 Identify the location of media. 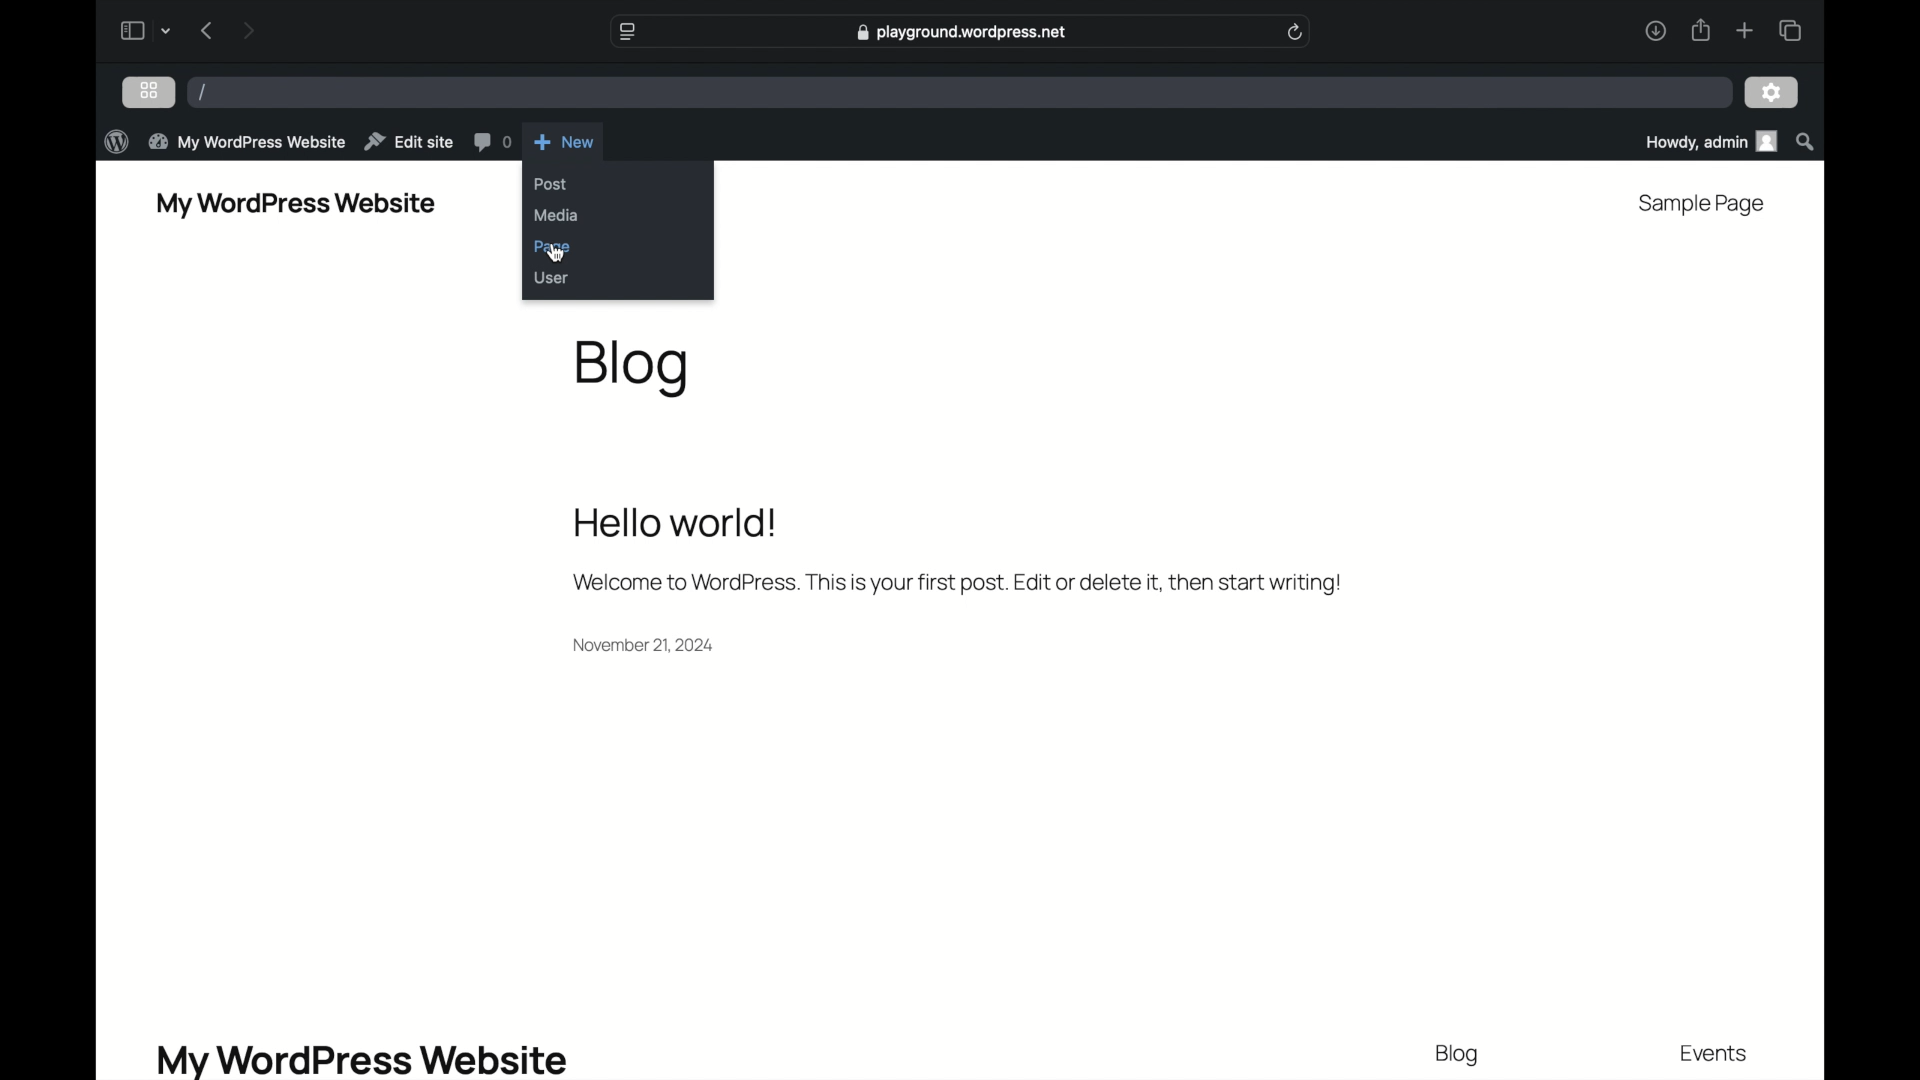
(558, 216).